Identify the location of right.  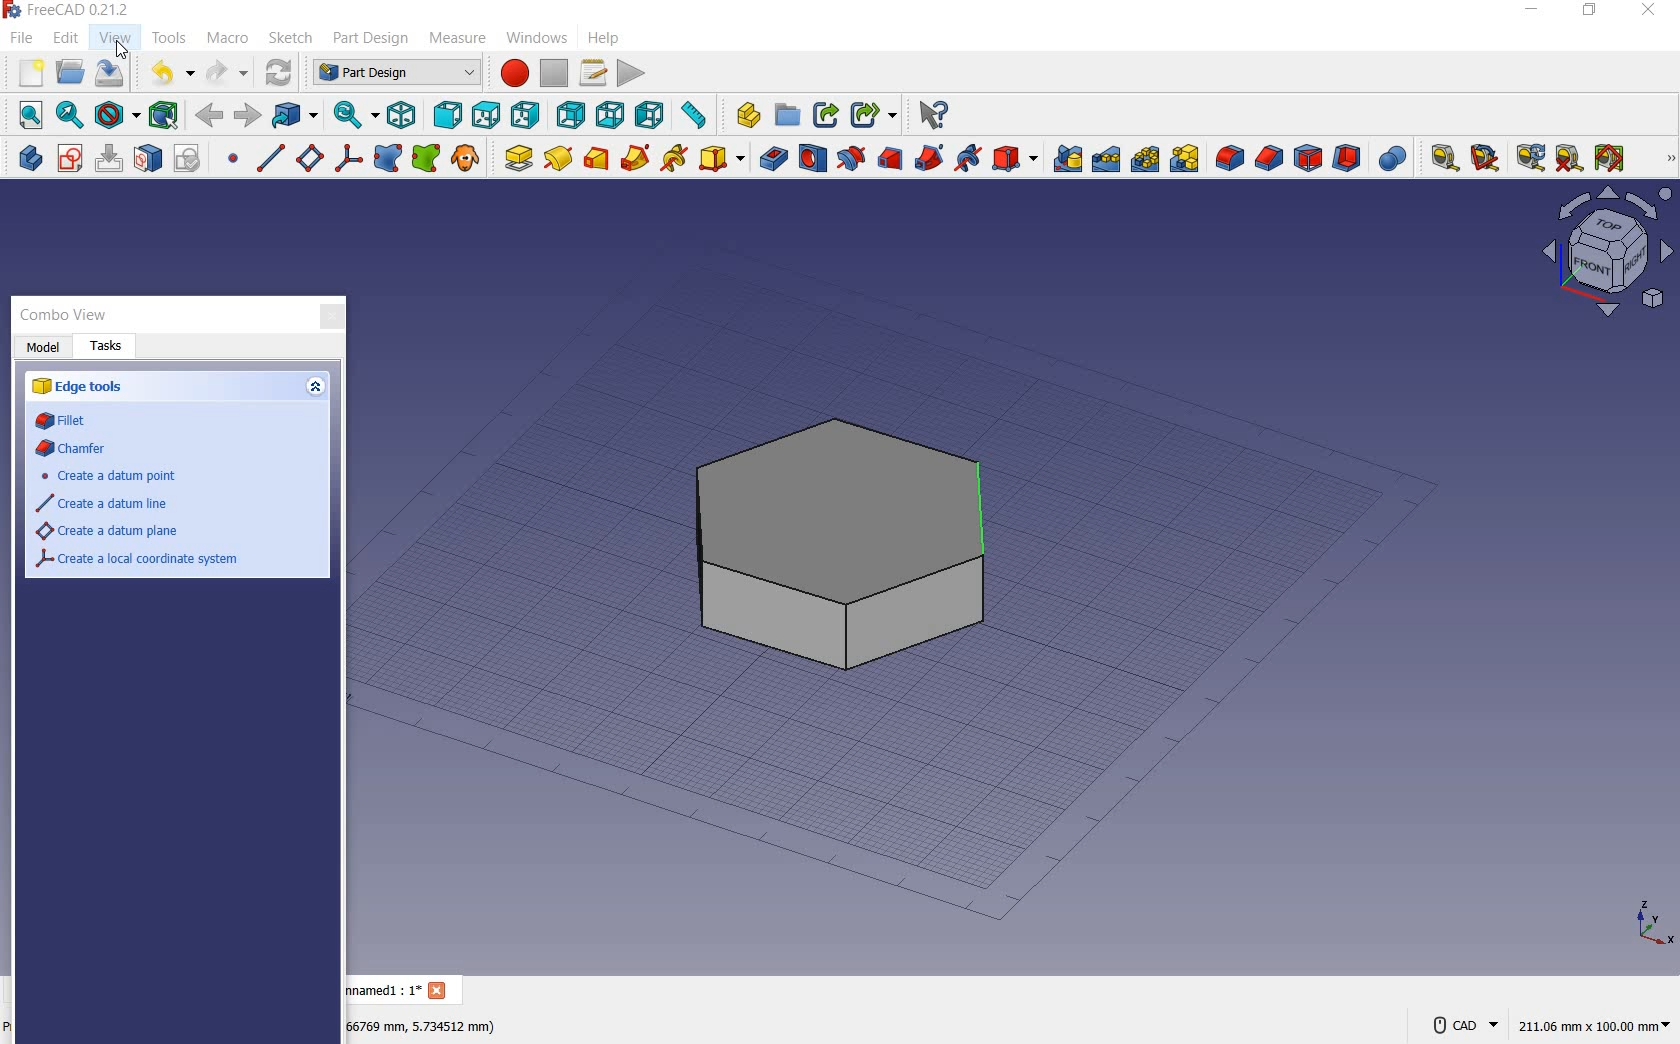
(527, 115).